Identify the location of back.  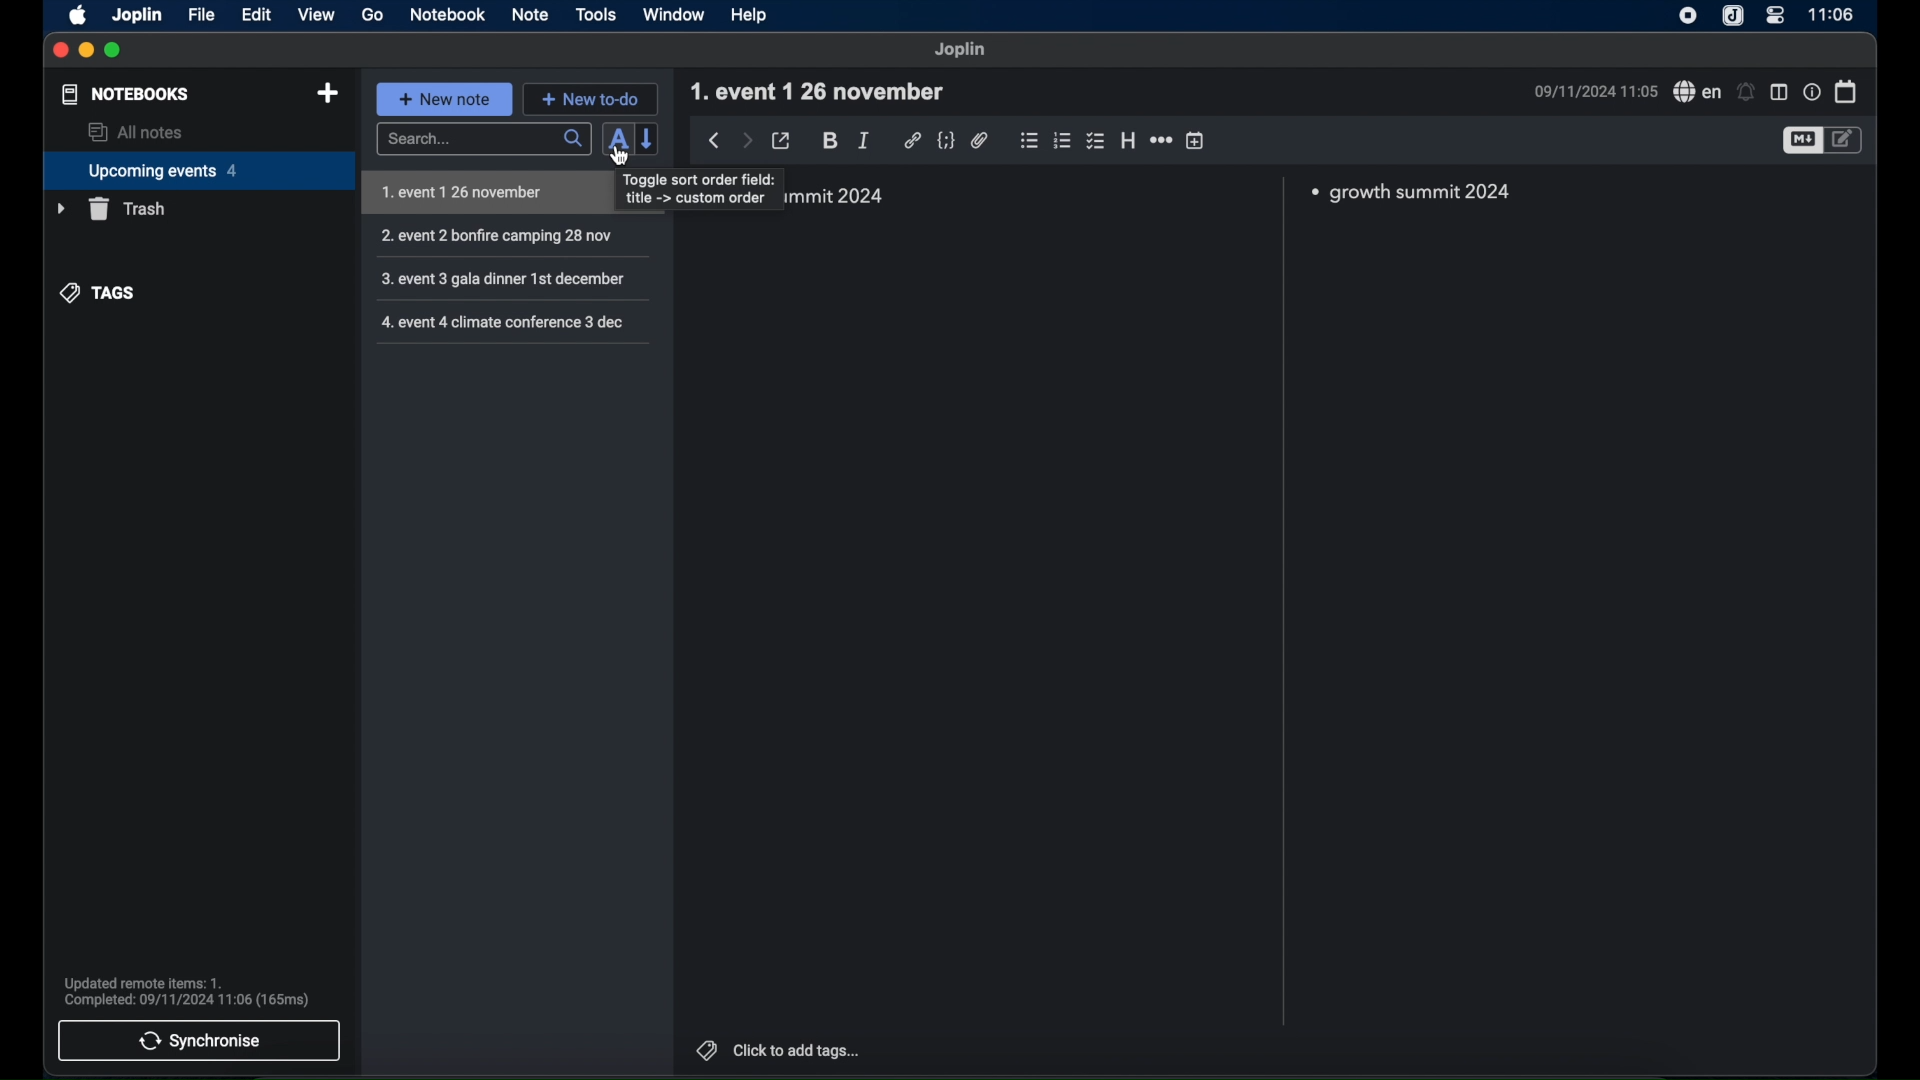
(715, 140).